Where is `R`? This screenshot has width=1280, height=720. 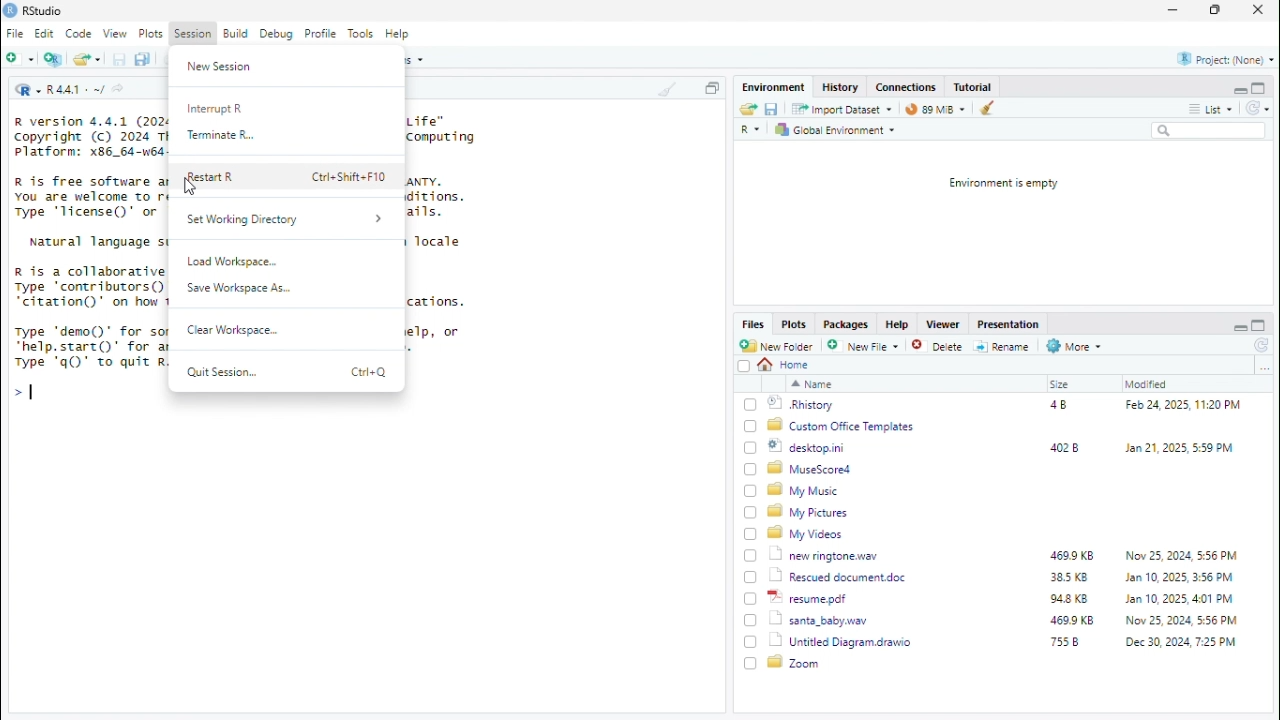 R is located at coordinates (752, 130).